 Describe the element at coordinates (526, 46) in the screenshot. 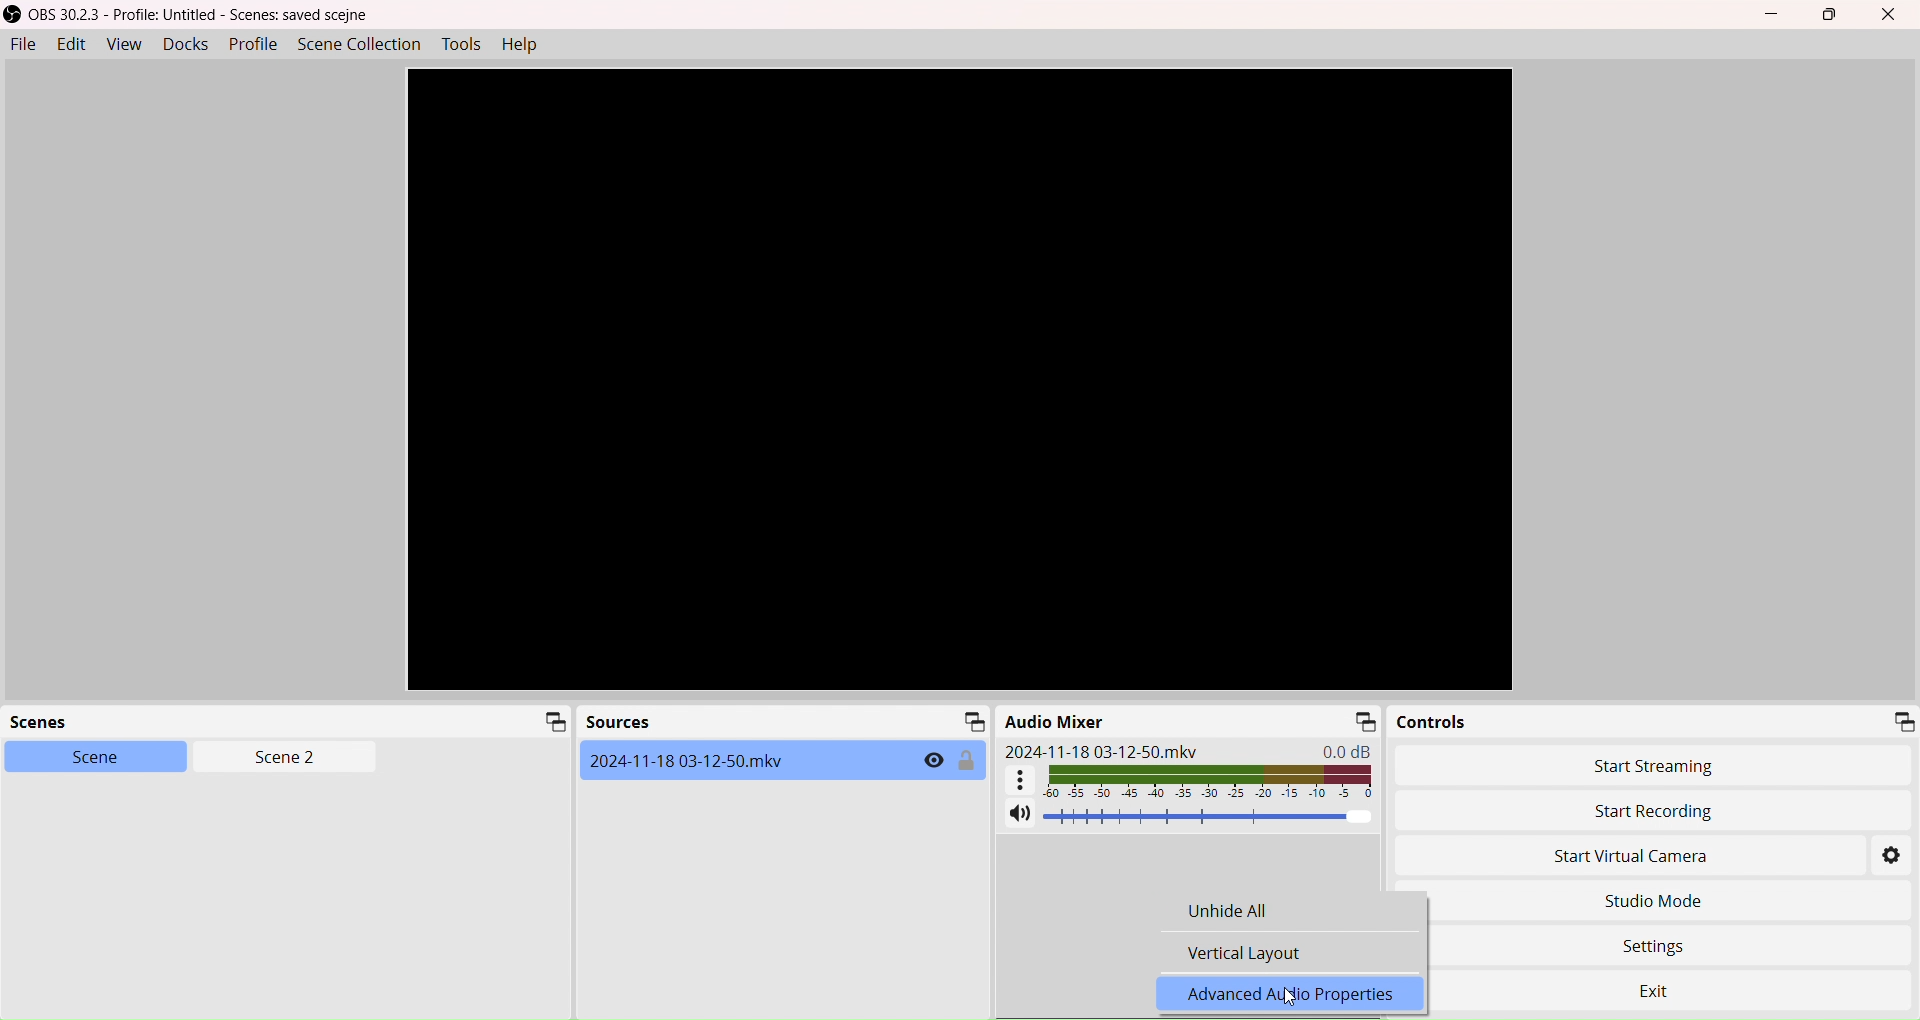

I see `Help` at that location.